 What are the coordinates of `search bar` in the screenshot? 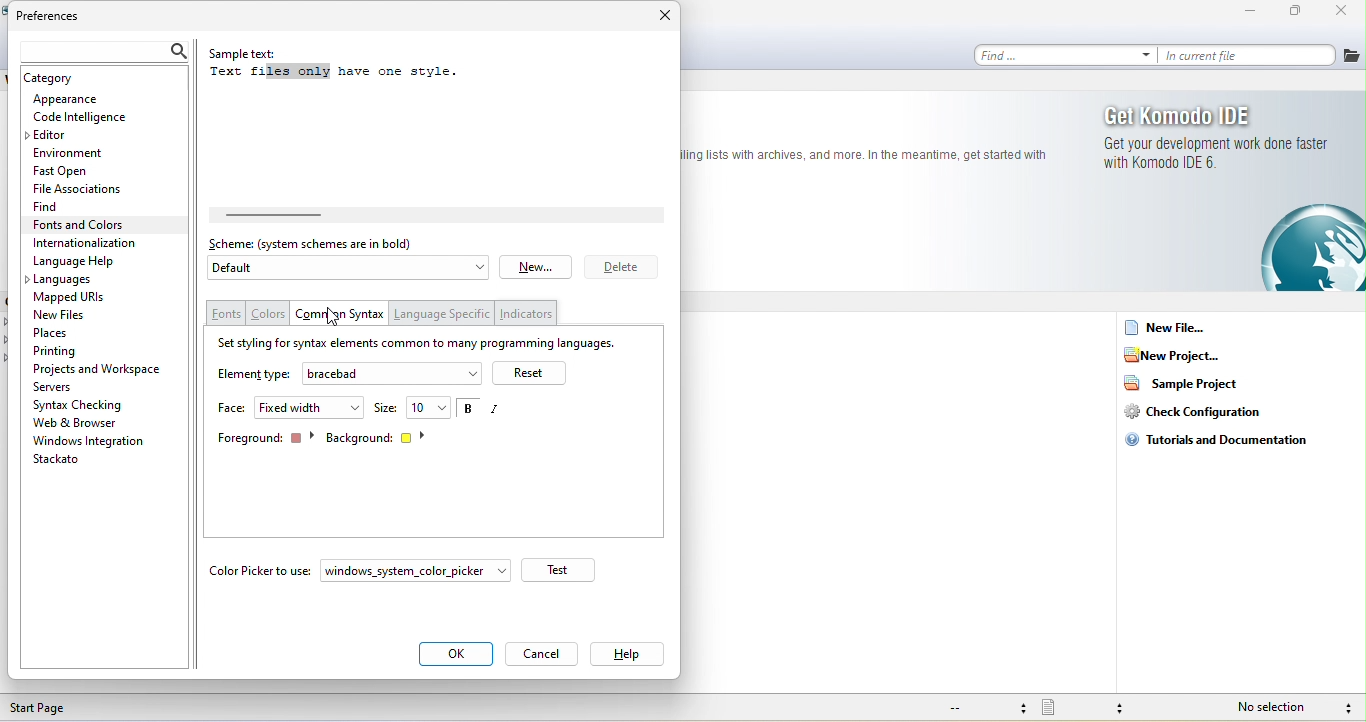 It's located at (106, 51).